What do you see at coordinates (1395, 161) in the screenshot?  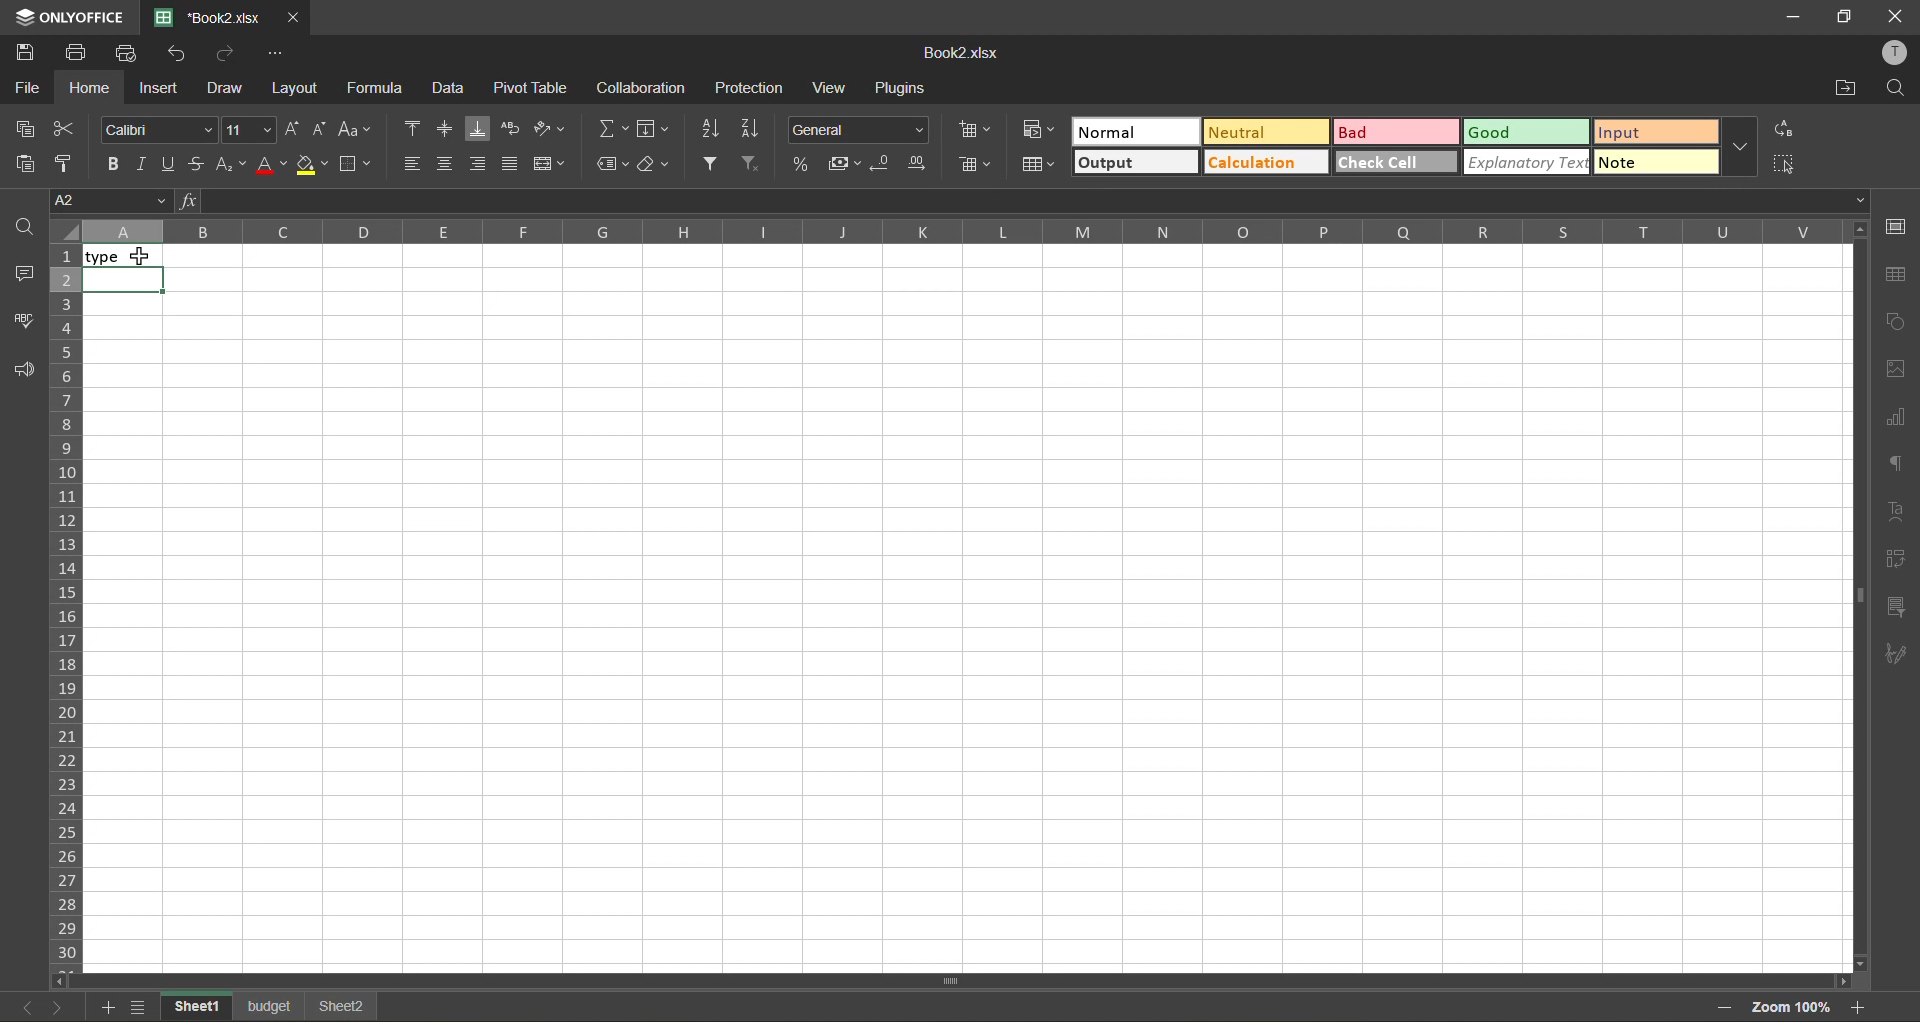 I see `check cell` at bounding box center [1395, 161].